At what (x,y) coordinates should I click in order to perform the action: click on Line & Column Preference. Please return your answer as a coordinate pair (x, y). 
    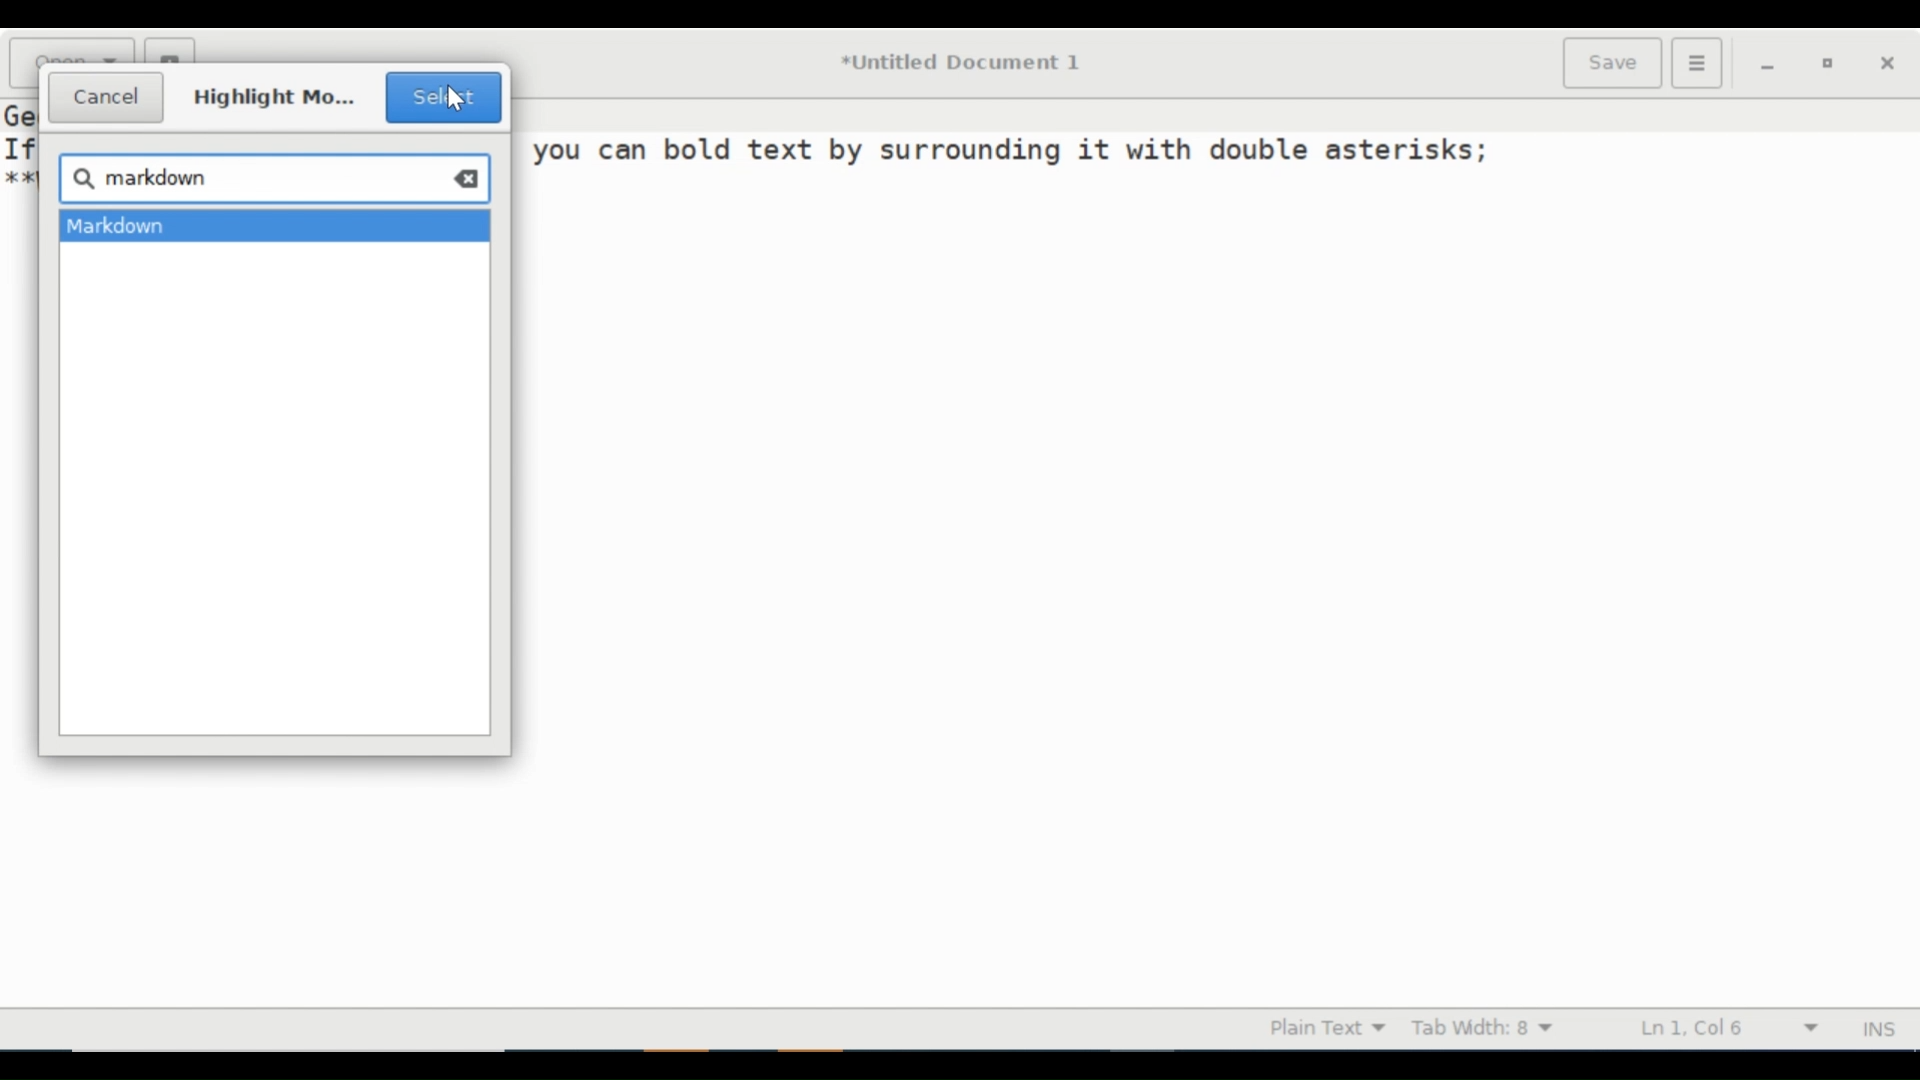
    Looking at the image, I should click on (1736, 1027).